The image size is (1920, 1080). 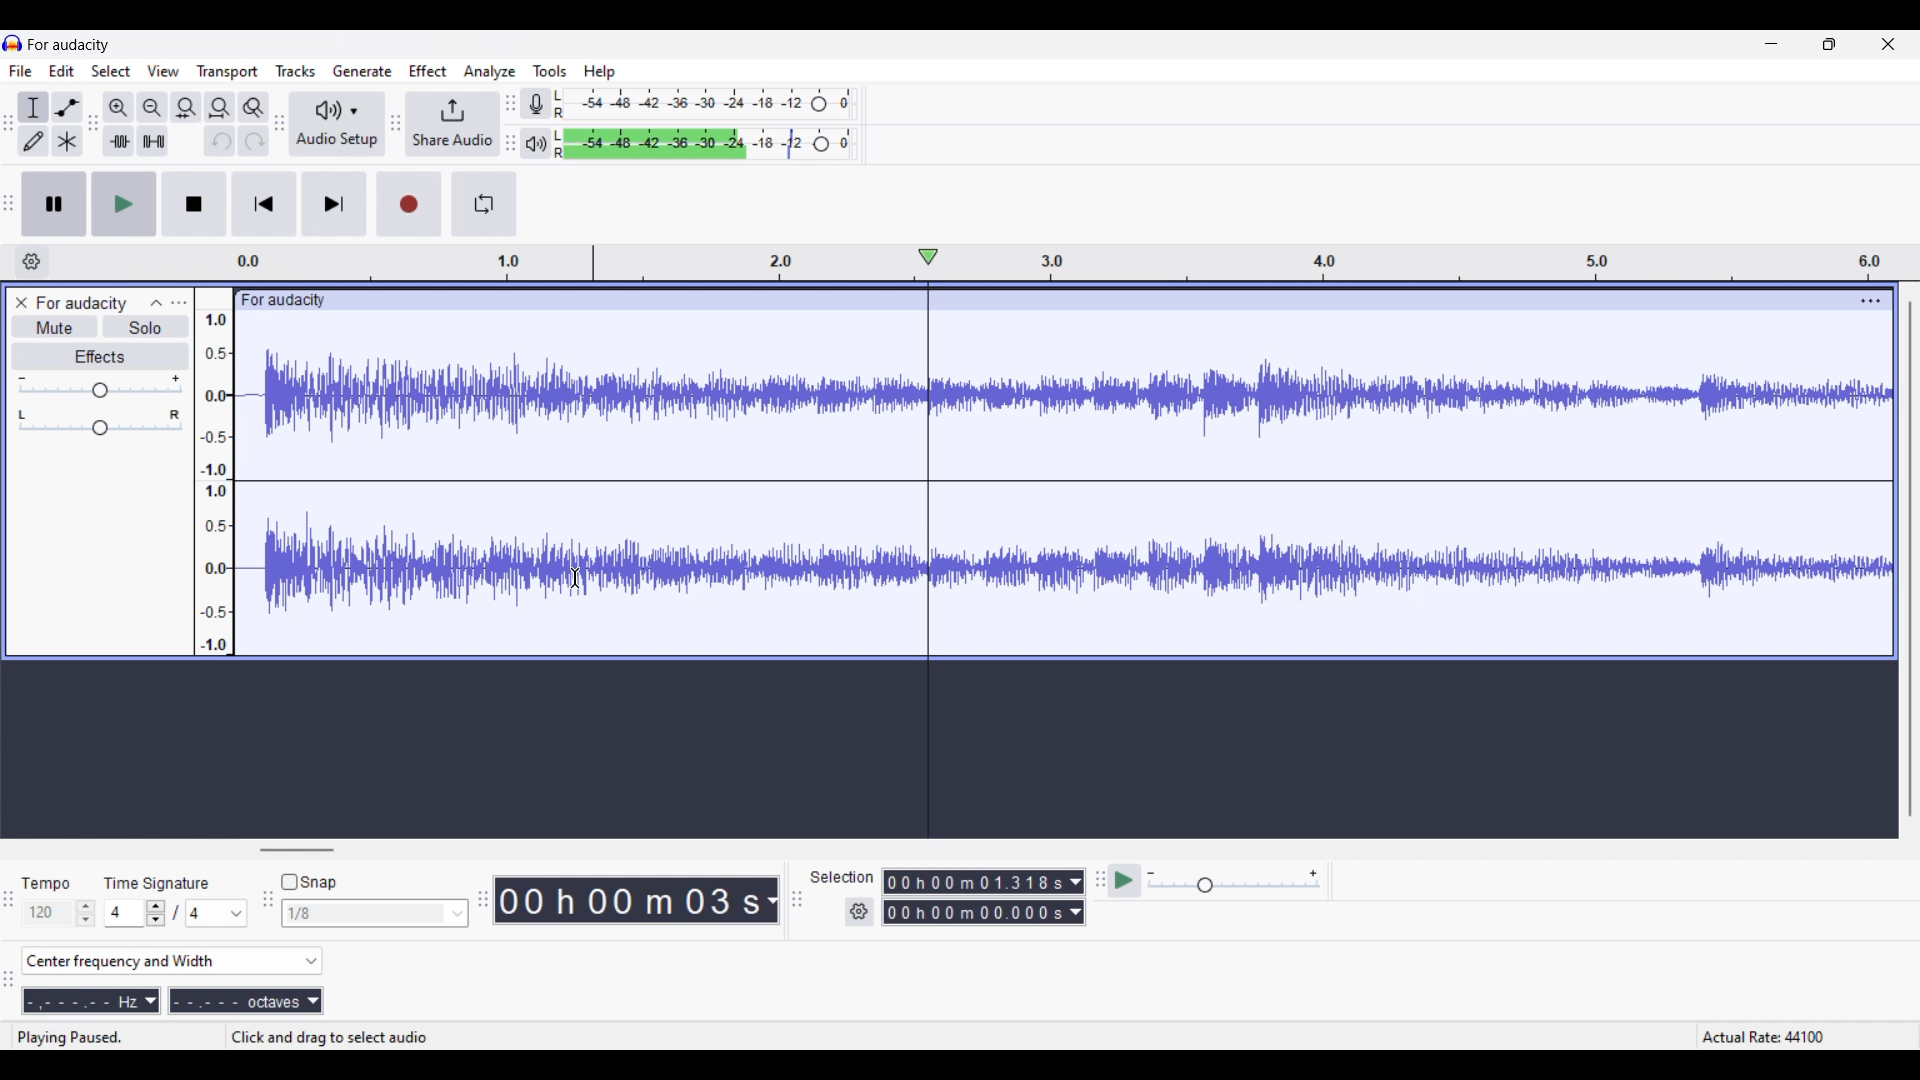 What do you see at coordinates (411, 203) in the screenshot?
I see `Record/Record new track` at bounding box center [411, 203].